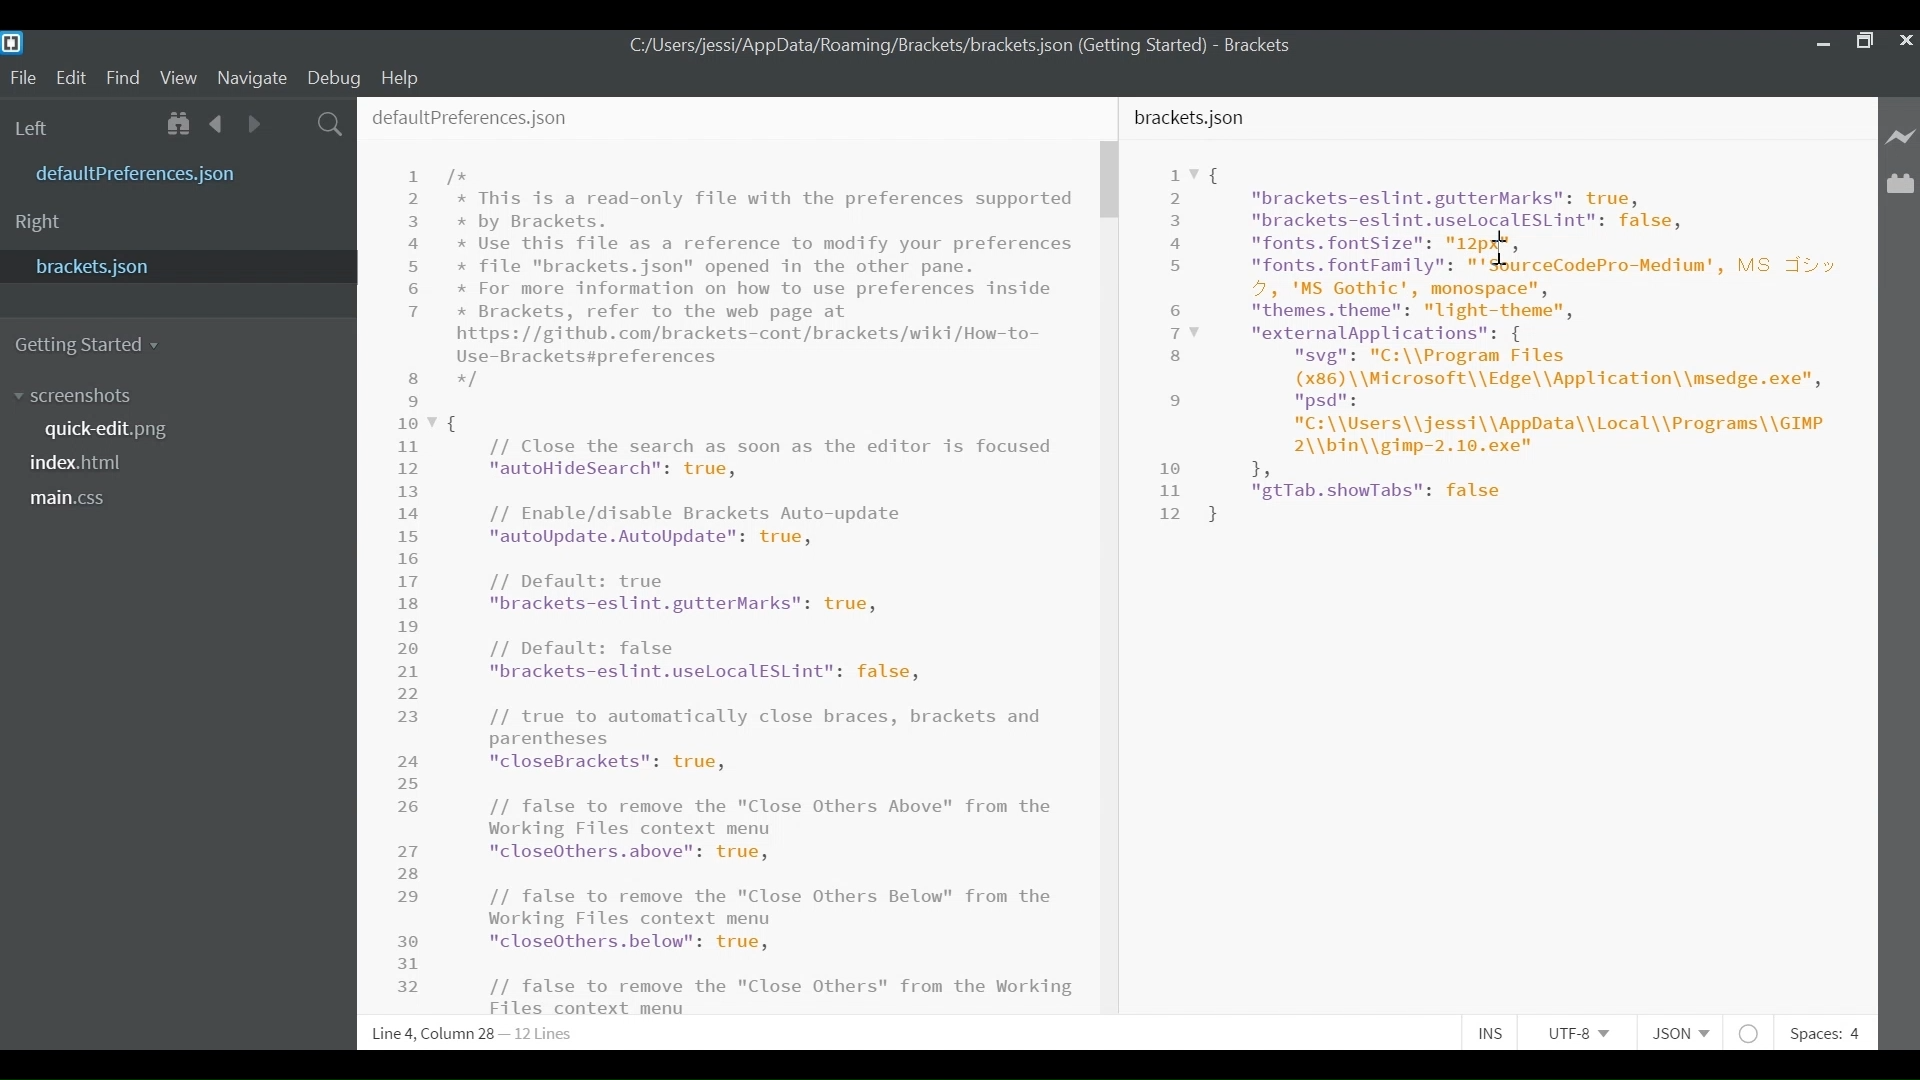 The width and height of the screenshot is (1920, 1080). I want to click on index.html file, so click(85, 466).